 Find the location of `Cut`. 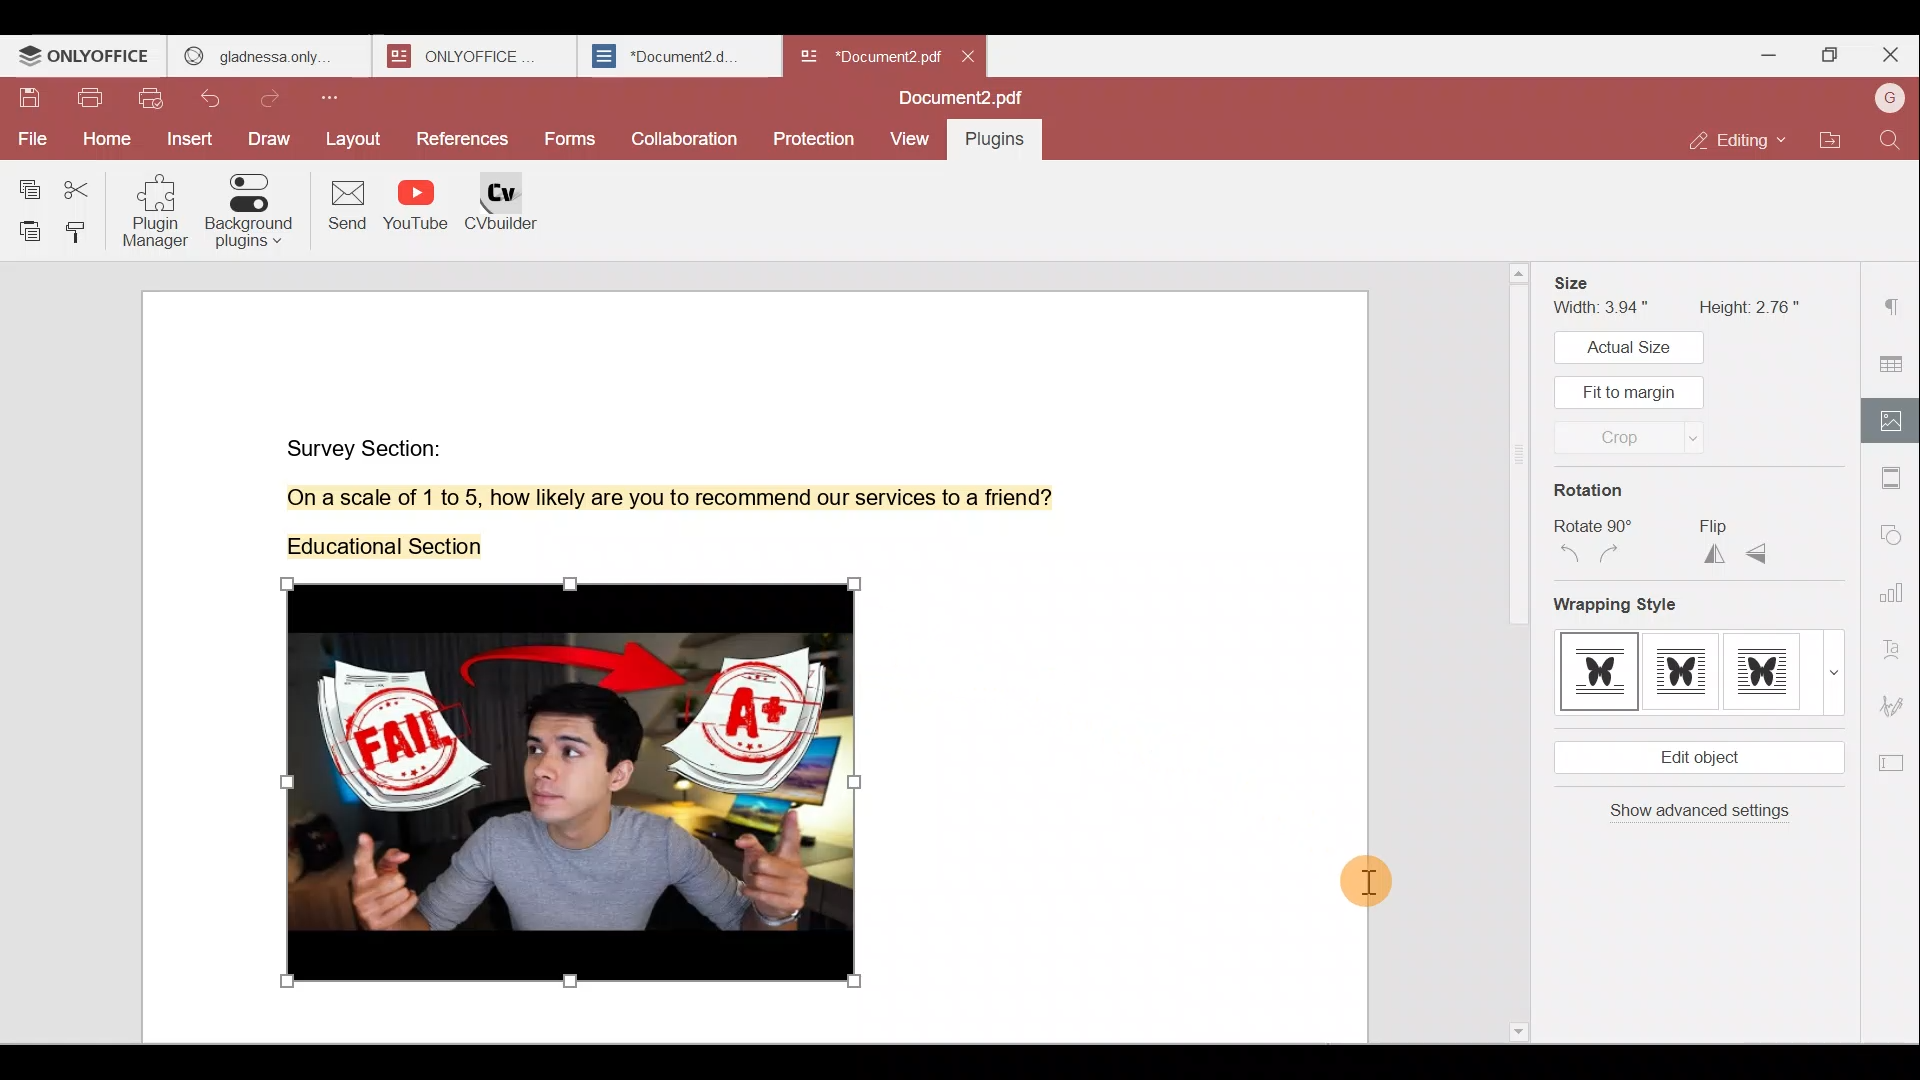

Cut is located at coordinates (84, 184).